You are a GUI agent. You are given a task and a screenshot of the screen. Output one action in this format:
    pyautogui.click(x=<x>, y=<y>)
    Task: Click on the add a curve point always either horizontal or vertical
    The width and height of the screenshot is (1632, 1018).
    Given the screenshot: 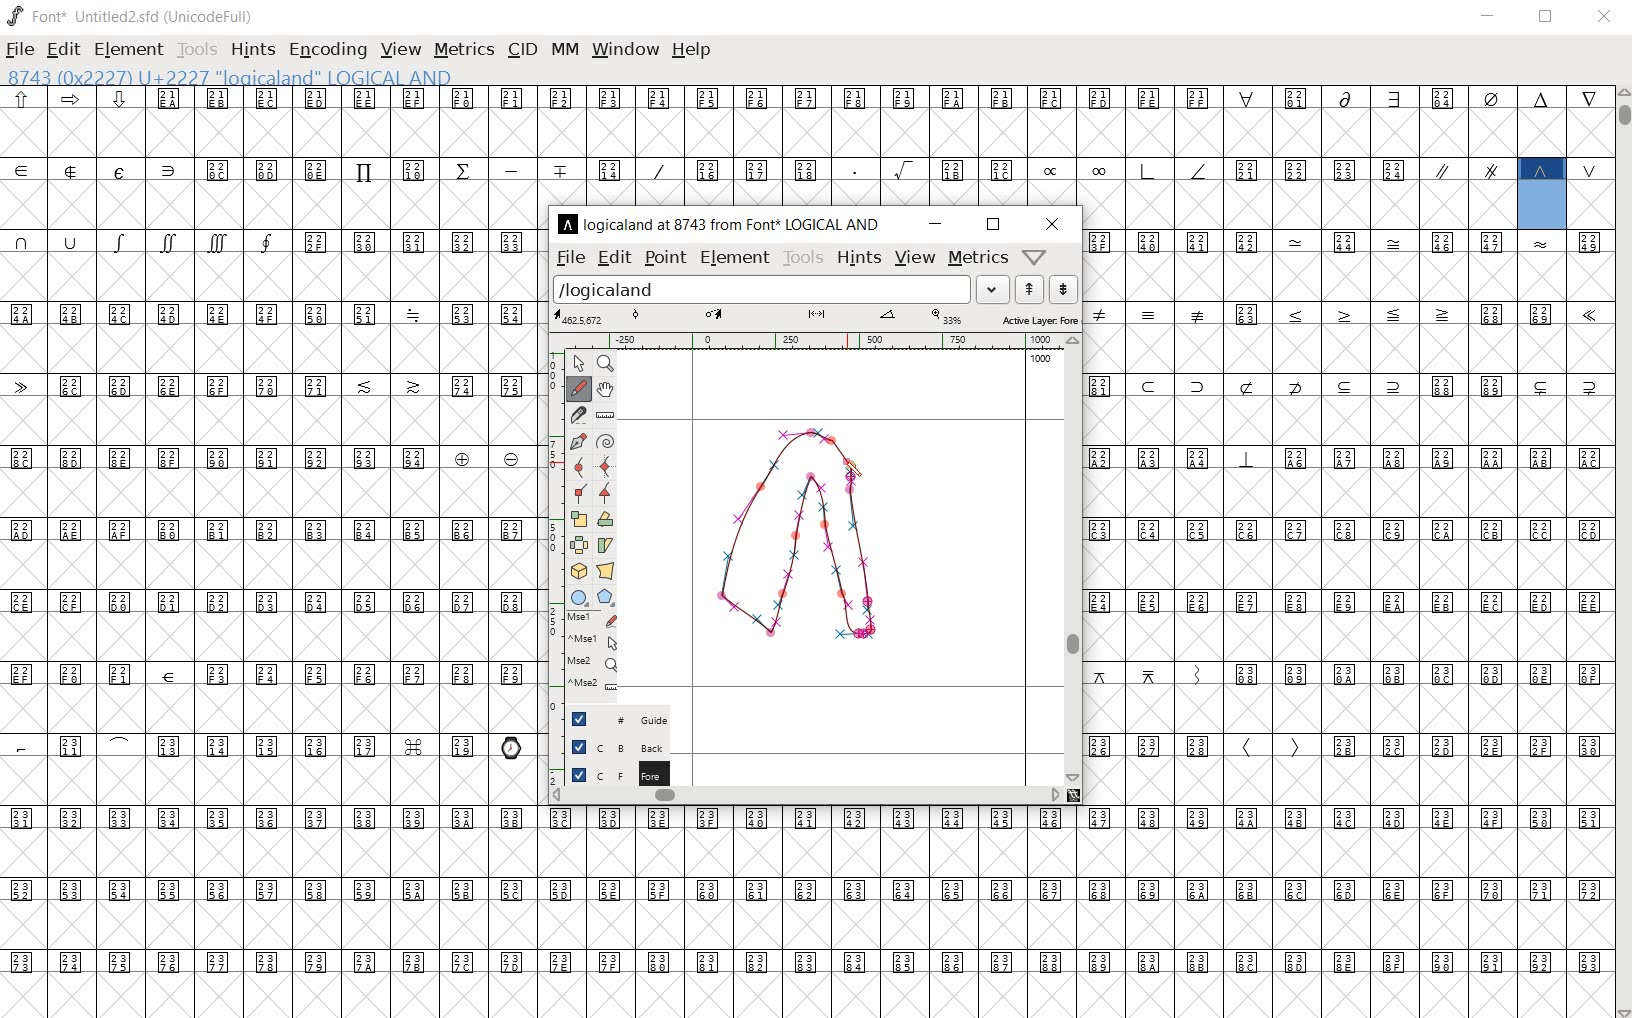 What is the action you would take?
    pyautogui.click(x=582, y=465)
    